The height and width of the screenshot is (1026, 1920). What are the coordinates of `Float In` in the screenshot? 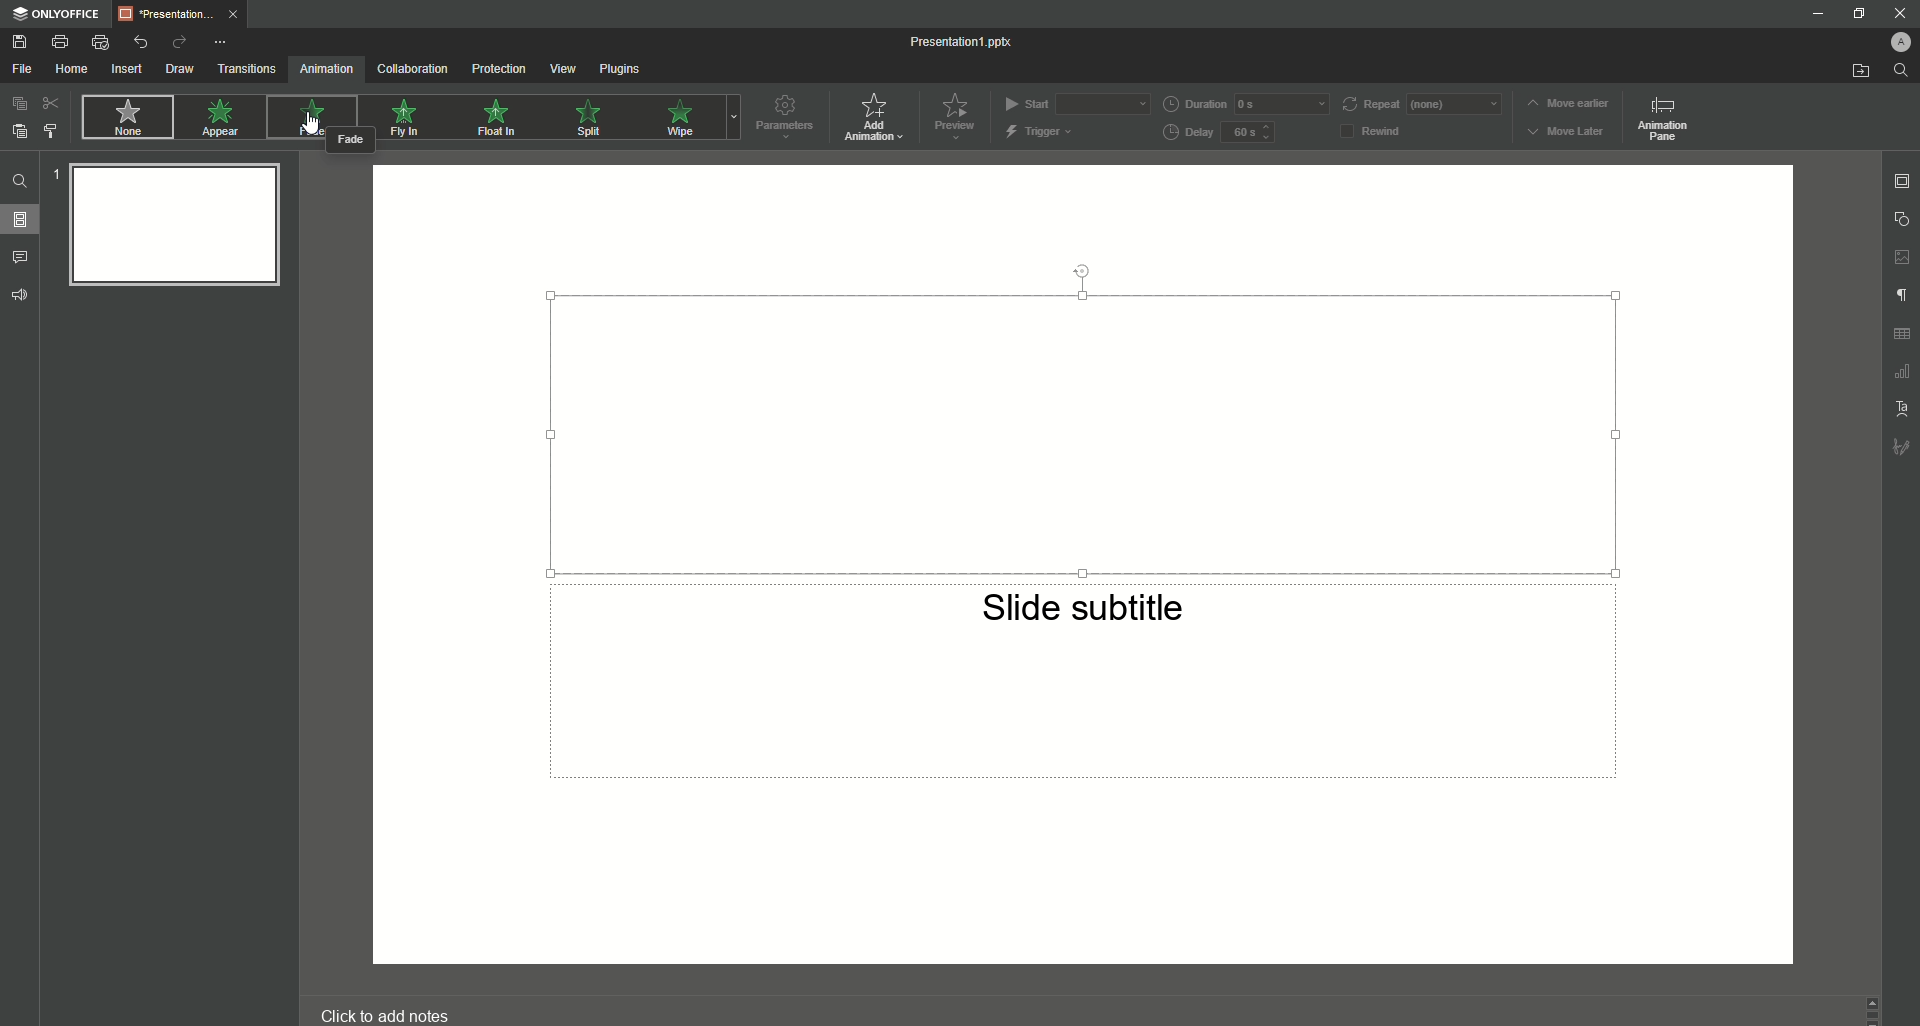 It's located at (499, 118).